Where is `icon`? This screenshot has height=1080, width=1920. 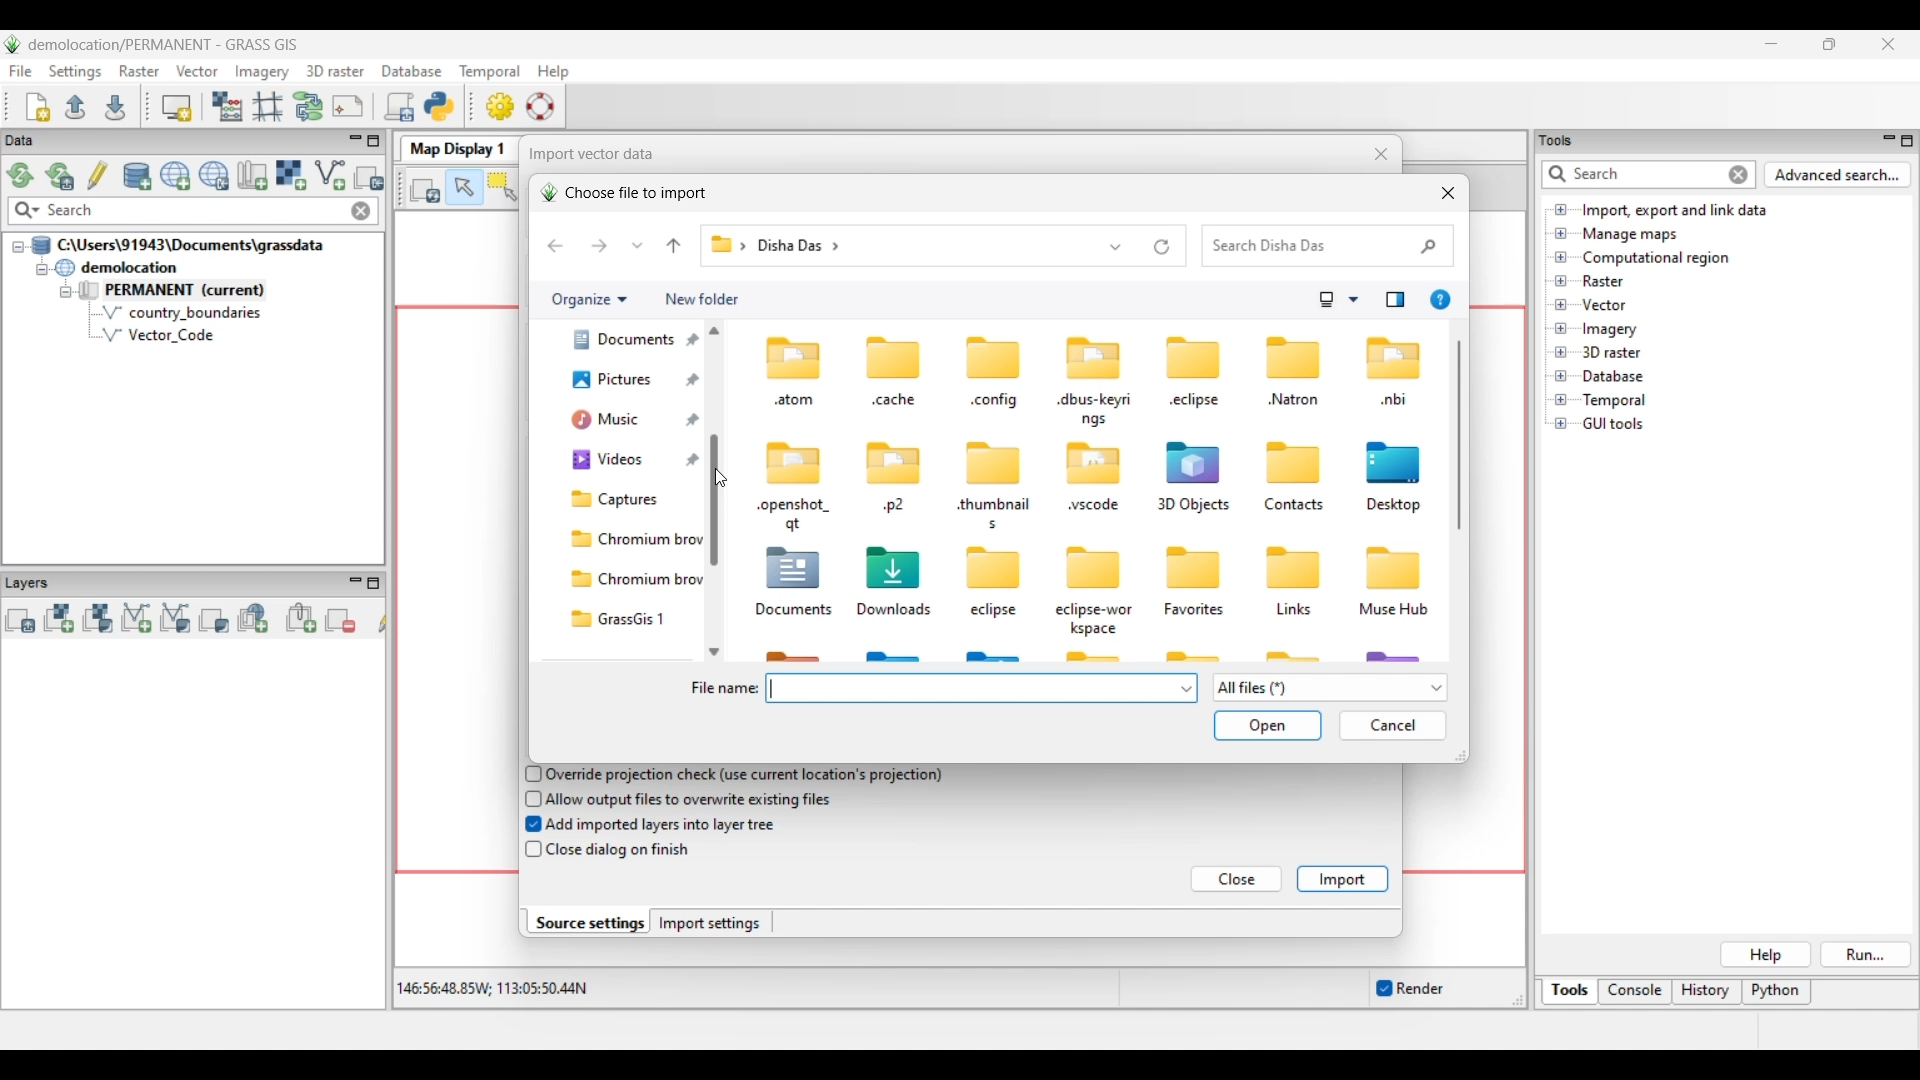 icon is located at coordinates (1095, 568).